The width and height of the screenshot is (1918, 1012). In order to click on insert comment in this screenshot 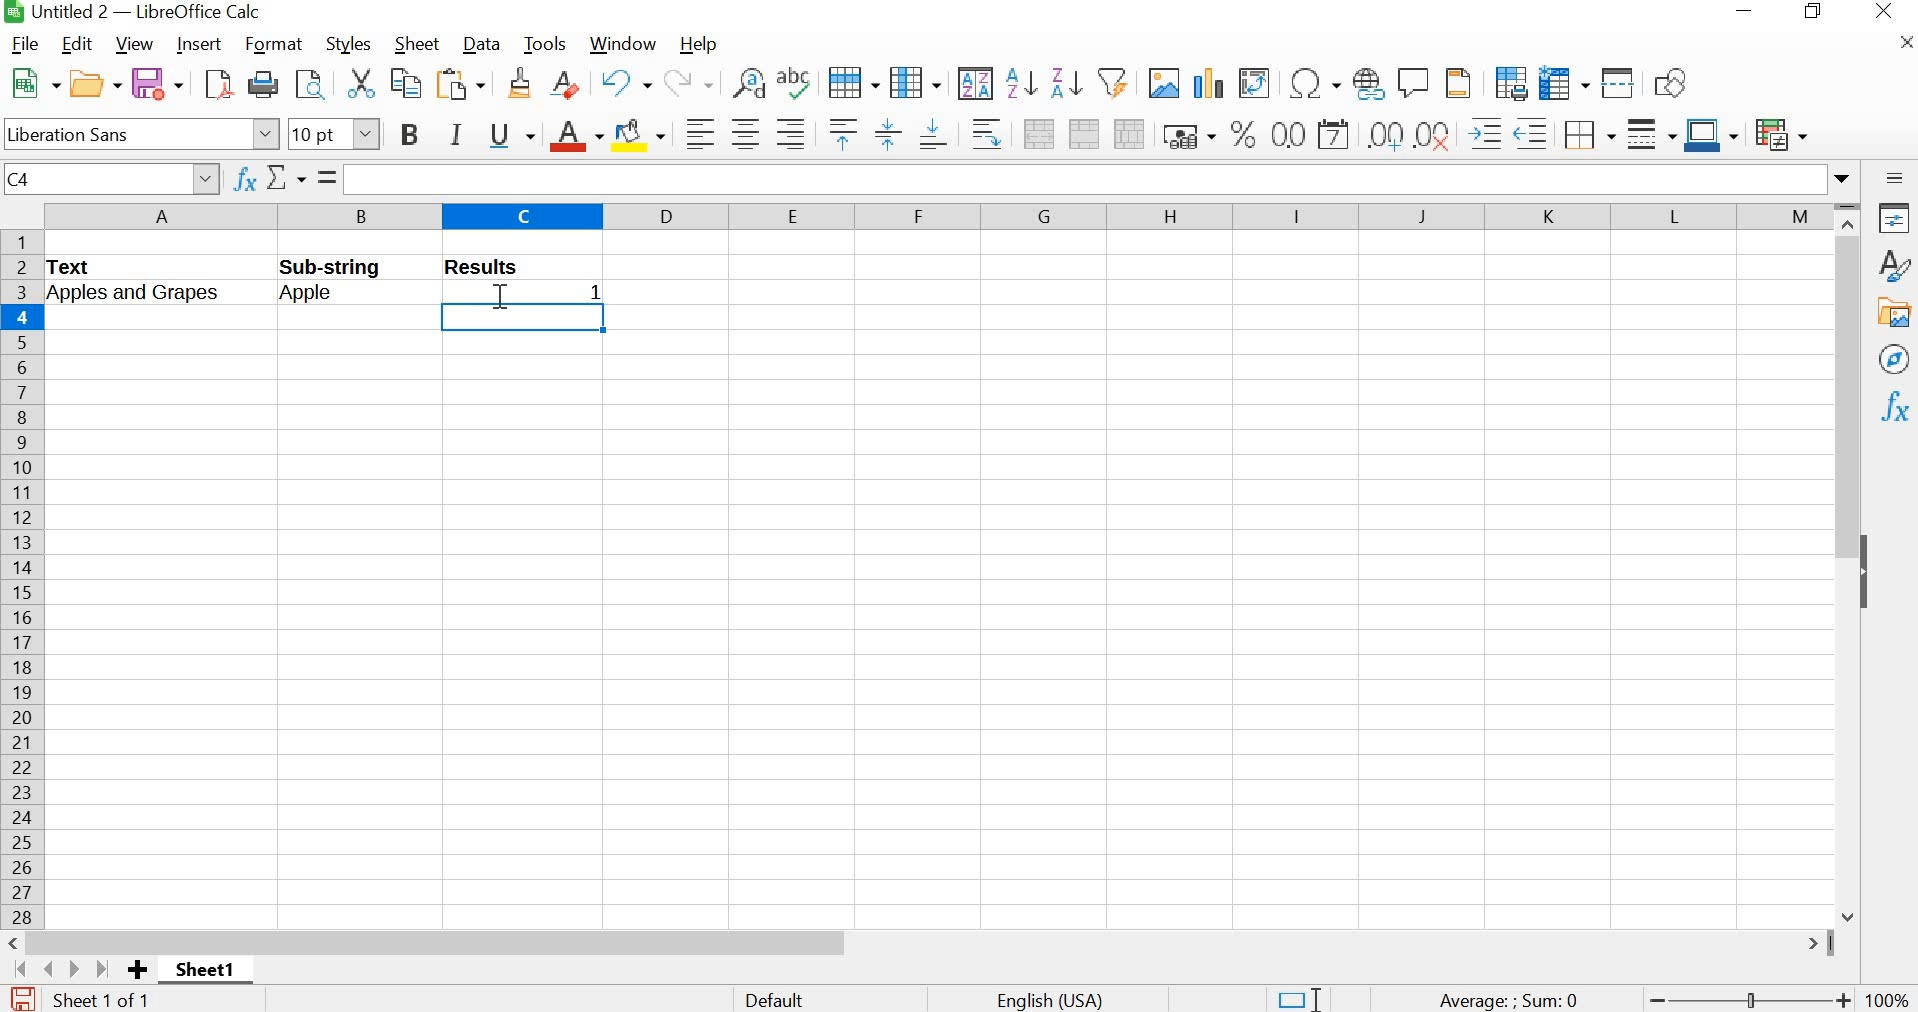, I will do `click(1415, 81)`.